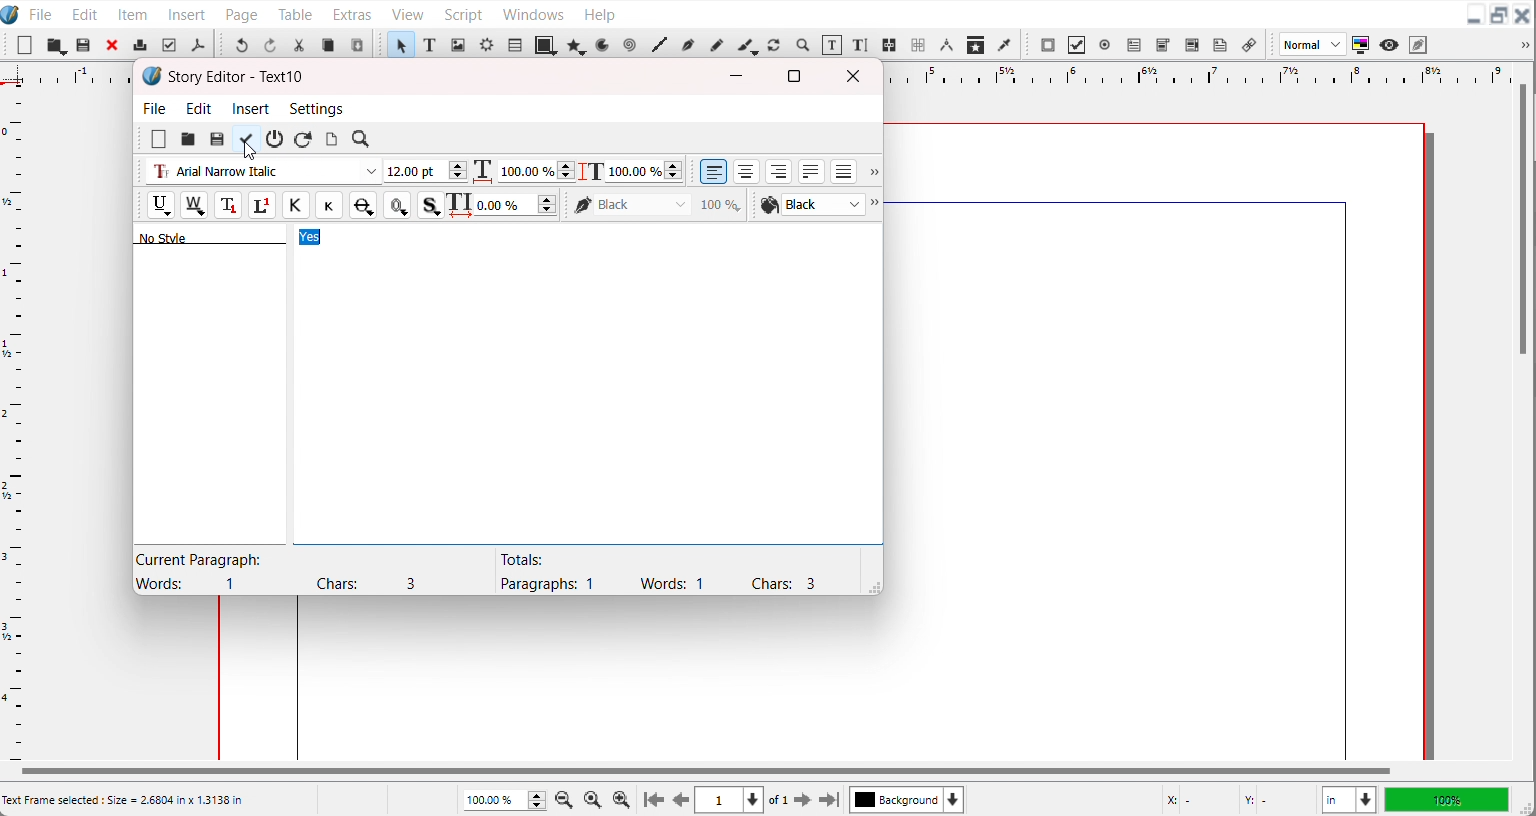 This screenshot has height=816, width=1536. What do you see at coordinates (812, 171) in the screenshot?
I see `Align text Justified` at bounding box center [812, 171].